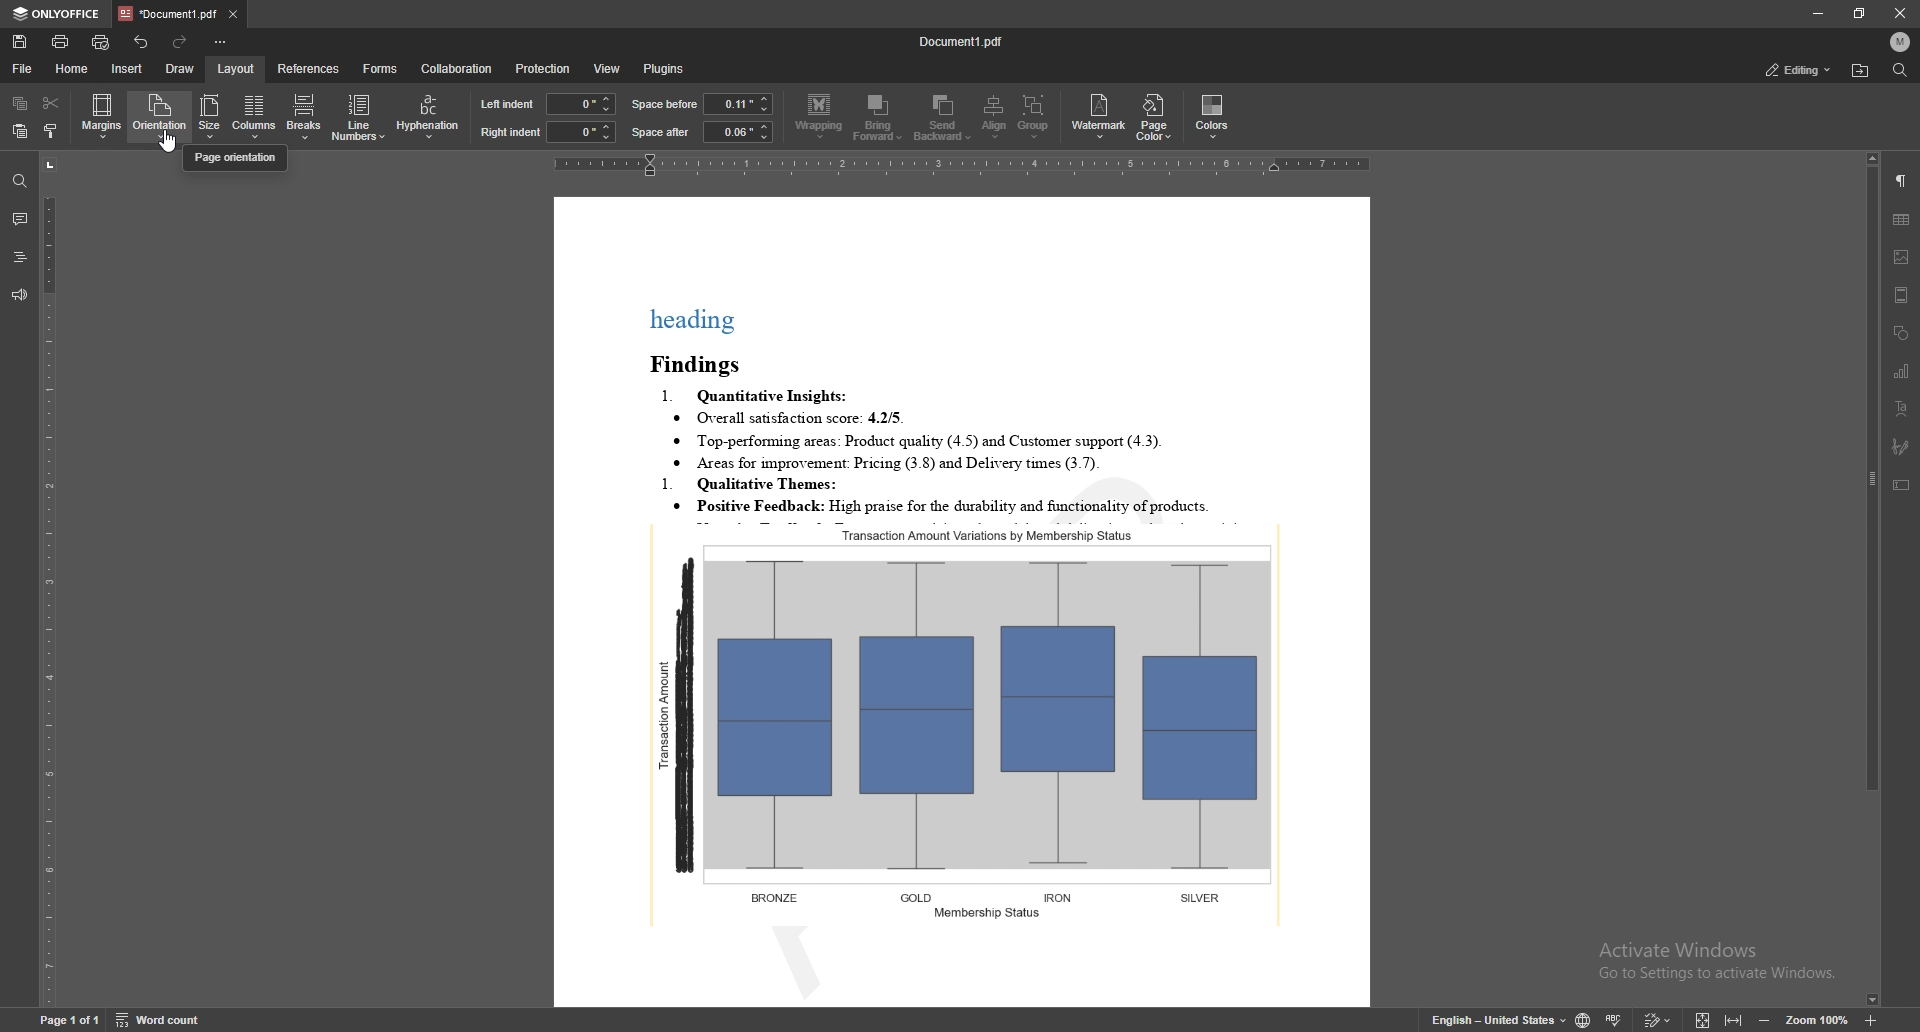  Describe the element at coordinates (1859, 14) in the screenshot. I see `resize` at that location.